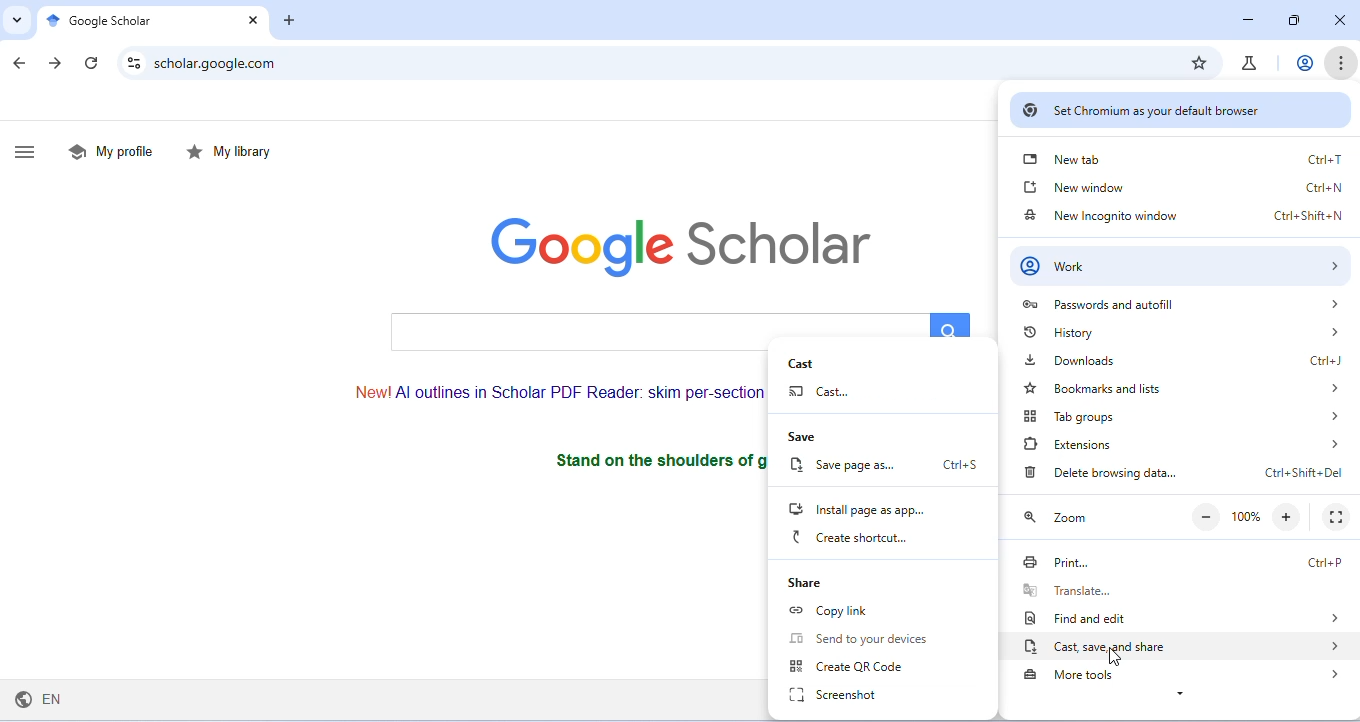  What do you see at coordinates (834, 612) in the screenshot?
I see `copy link` at bounding box center [834, 612].